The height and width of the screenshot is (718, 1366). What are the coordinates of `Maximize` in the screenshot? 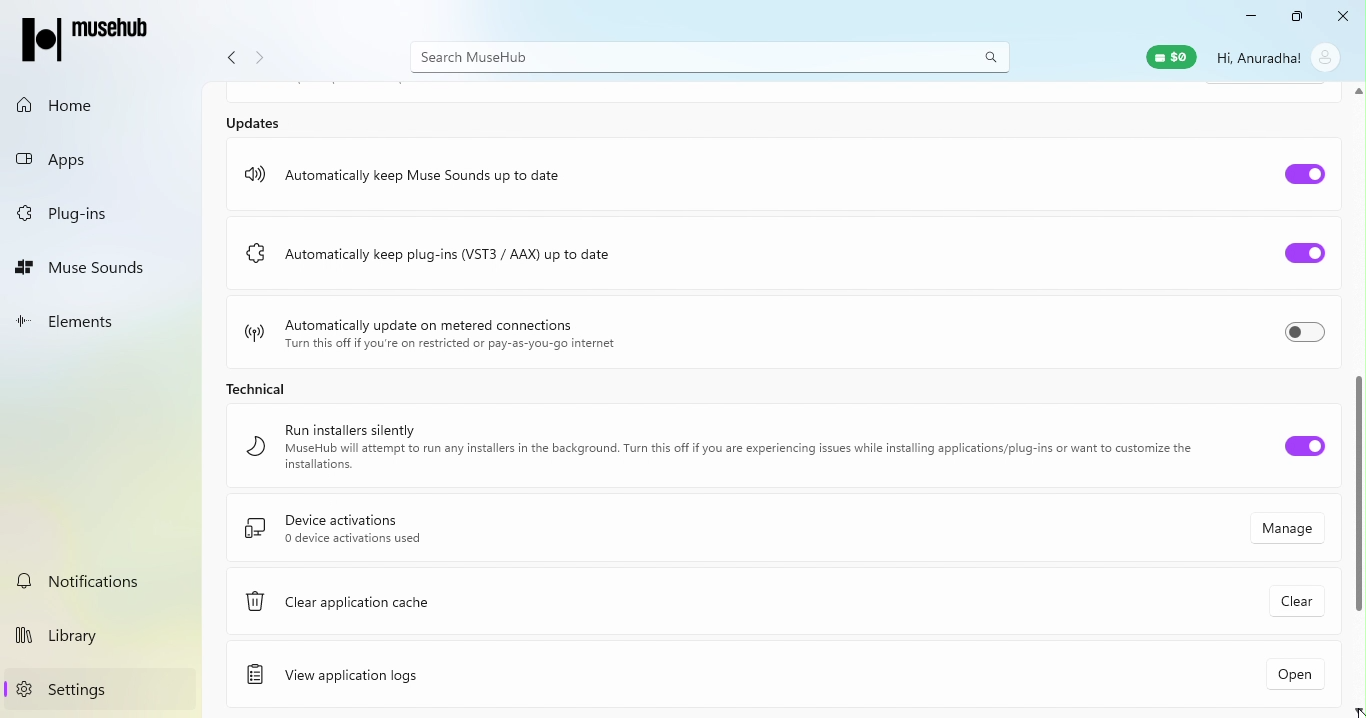 It's located at (1295, 18).